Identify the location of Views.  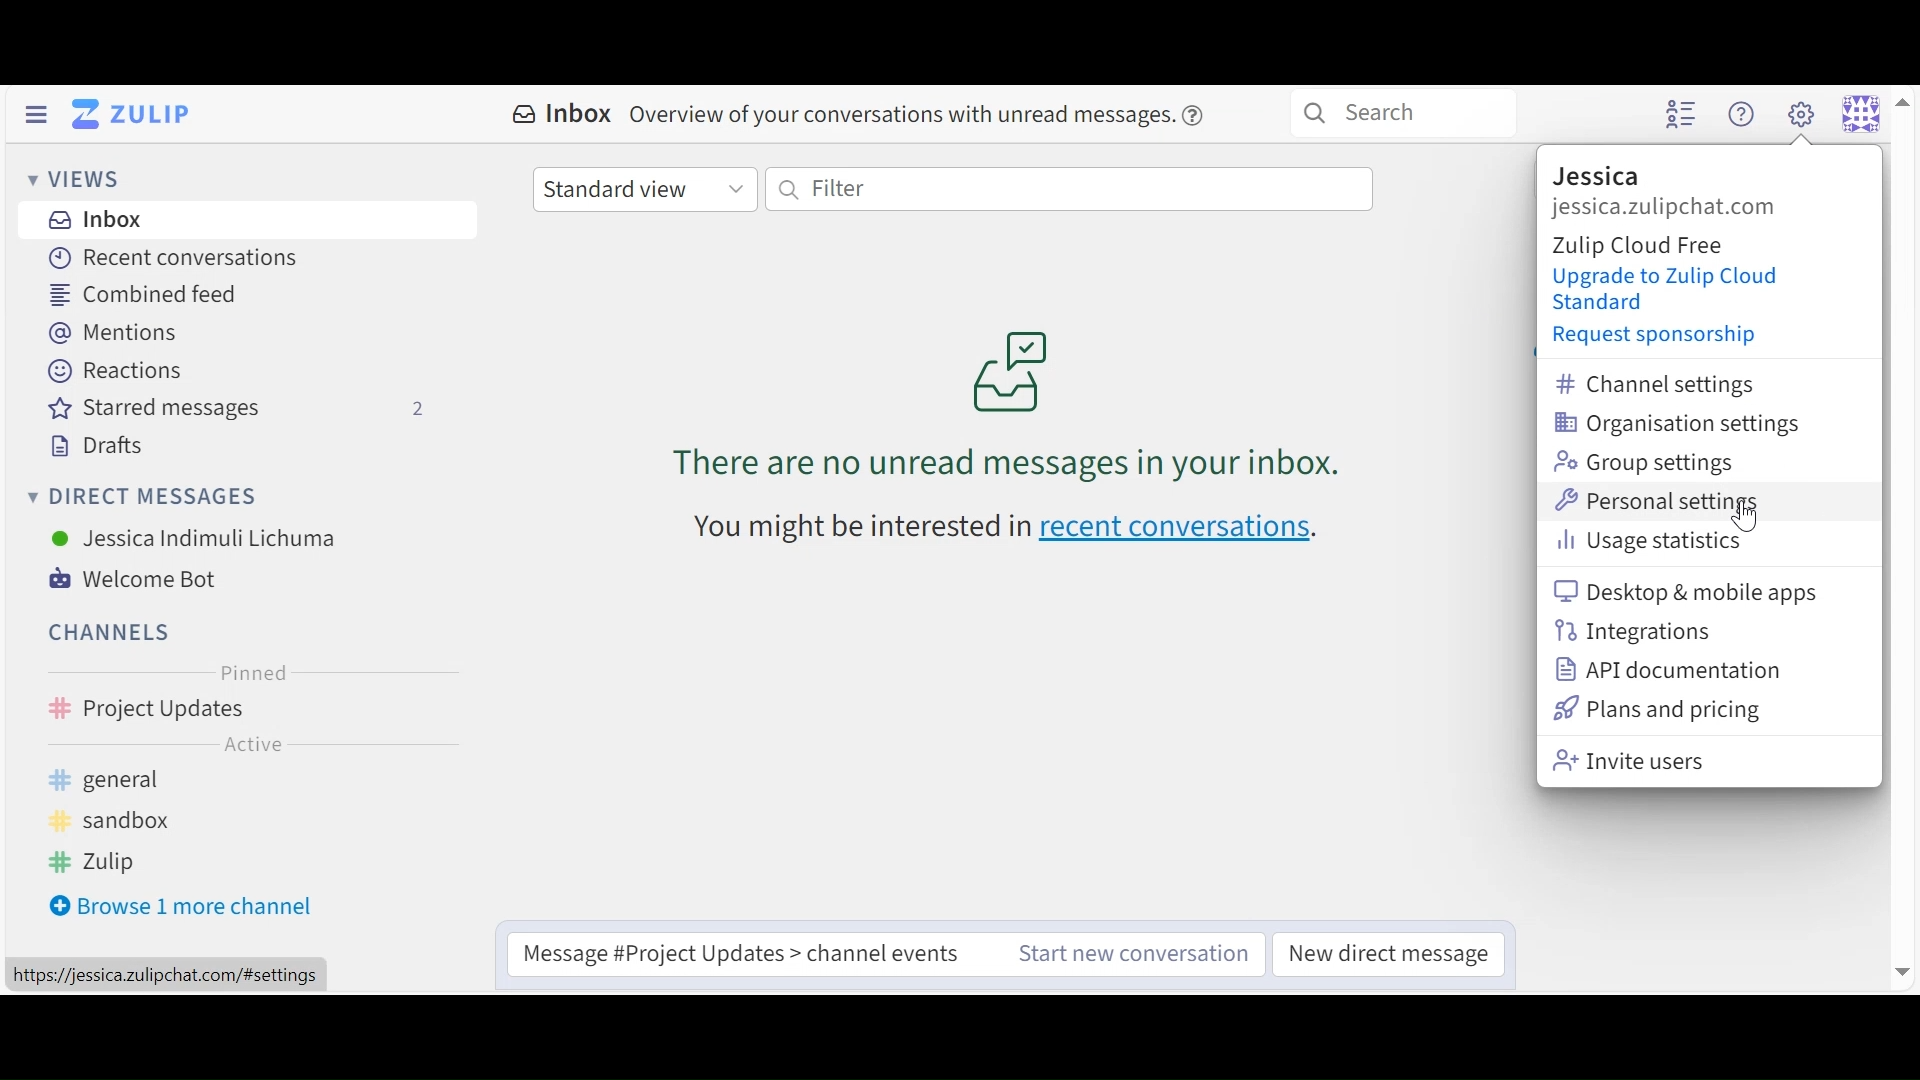
(73, 177).